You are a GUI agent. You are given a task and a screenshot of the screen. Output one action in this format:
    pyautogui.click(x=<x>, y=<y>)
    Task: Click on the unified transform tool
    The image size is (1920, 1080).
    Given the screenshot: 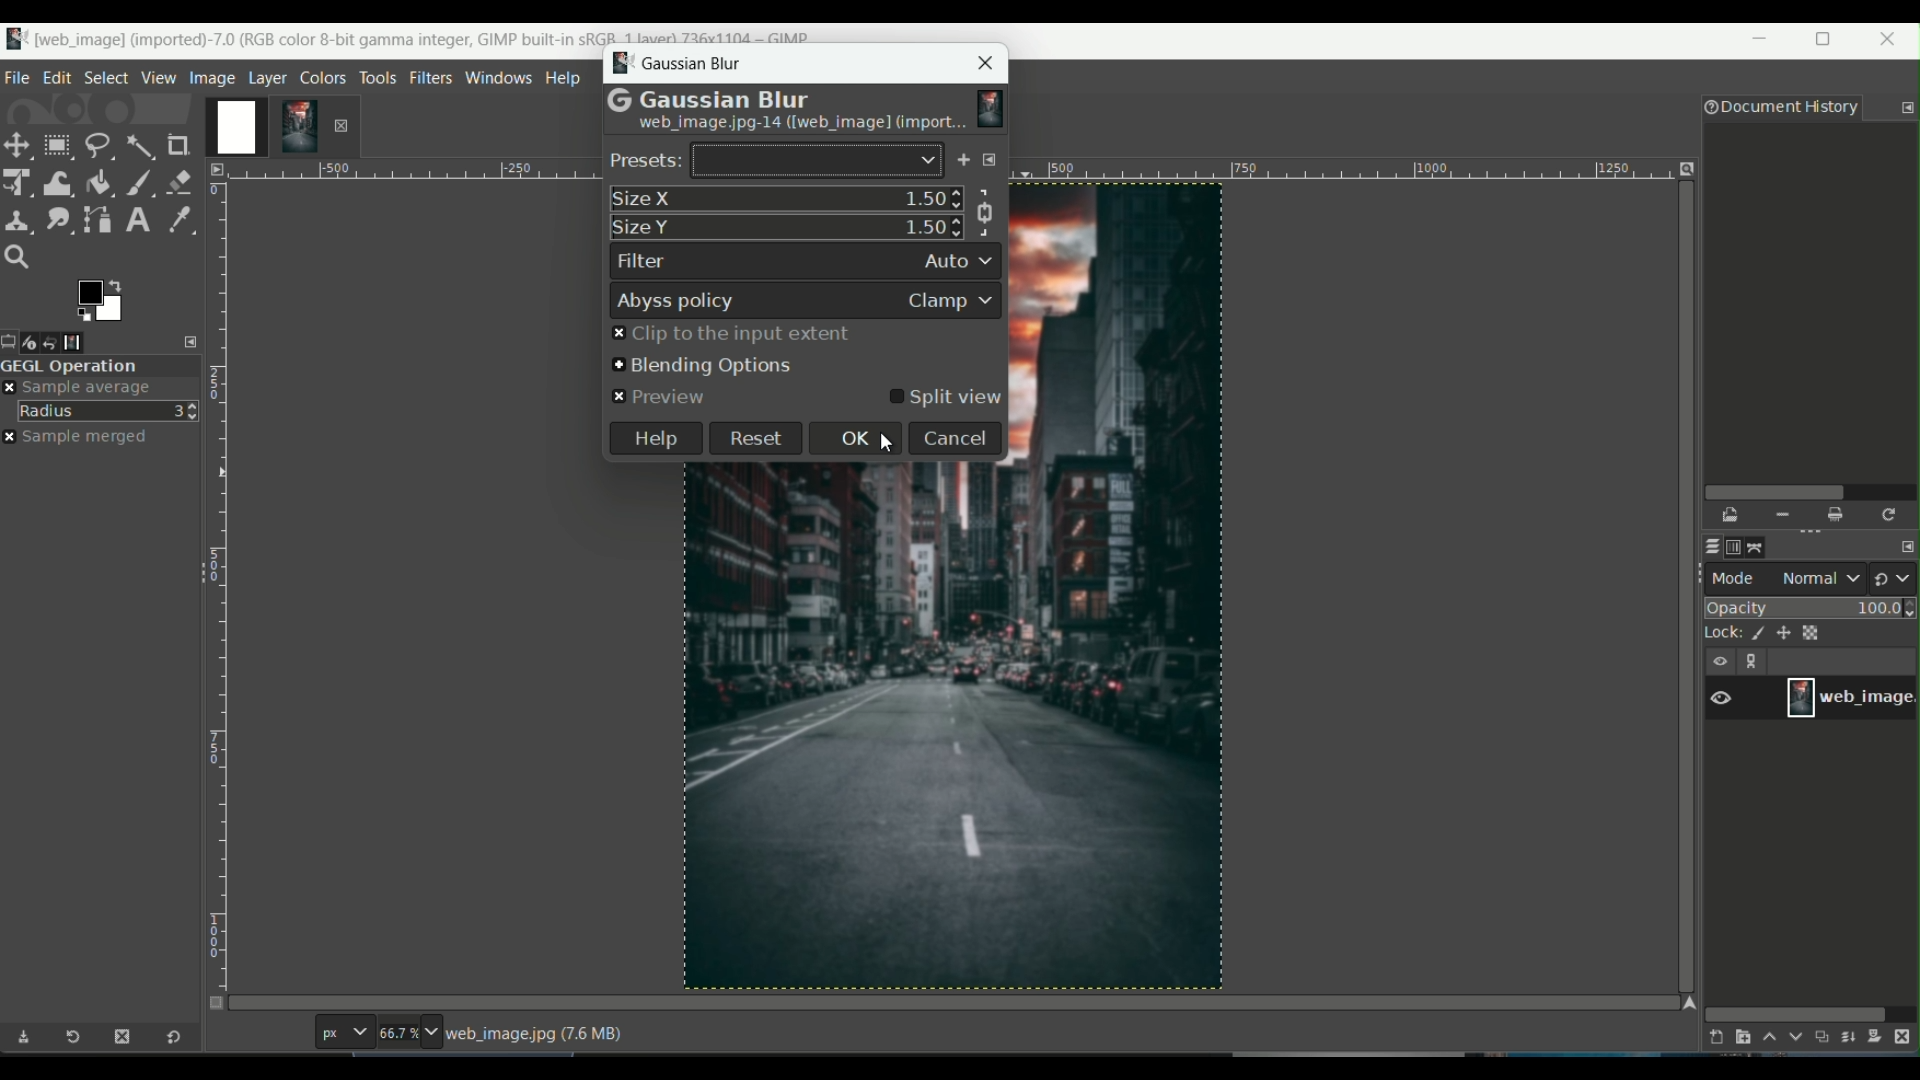 What is the action you would take?
    pyautogui.click(x=19, y=181)
    